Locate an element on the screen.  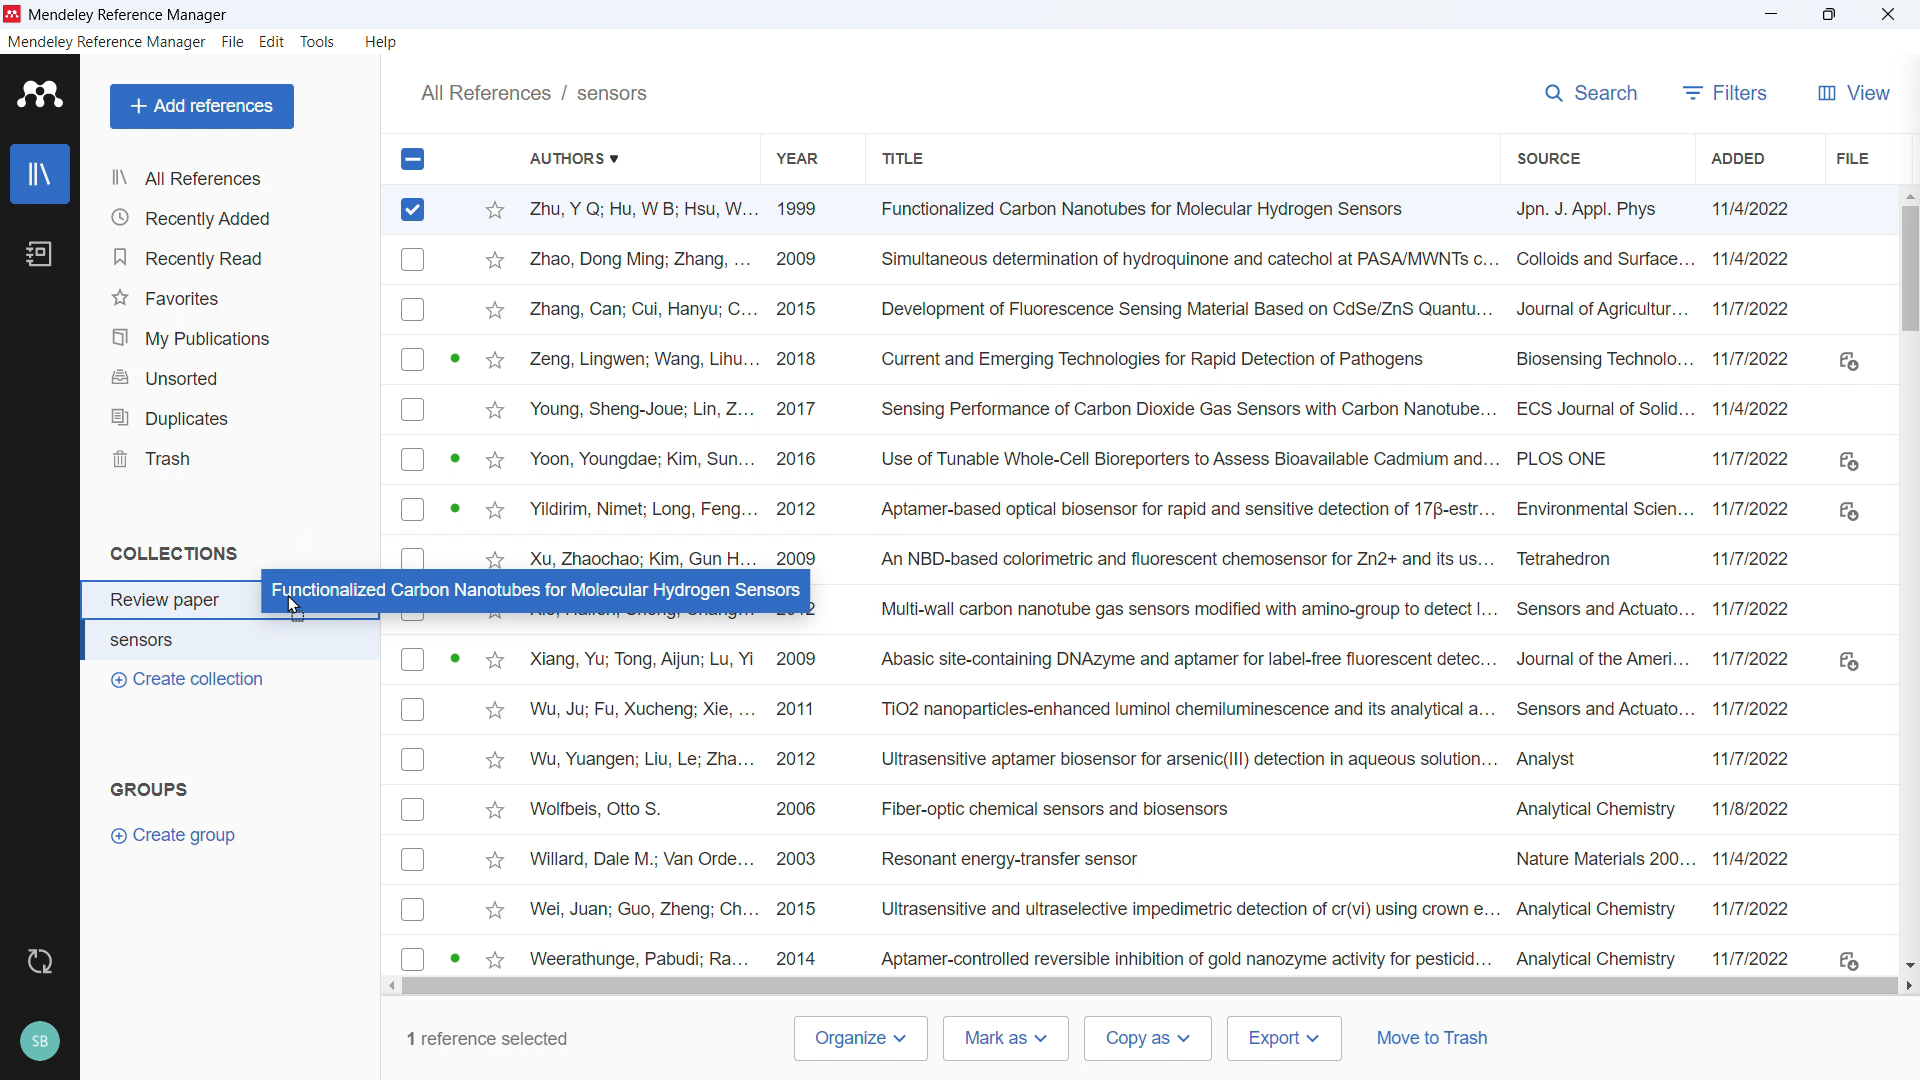
Recently added  is located at coordinates (235, 216).